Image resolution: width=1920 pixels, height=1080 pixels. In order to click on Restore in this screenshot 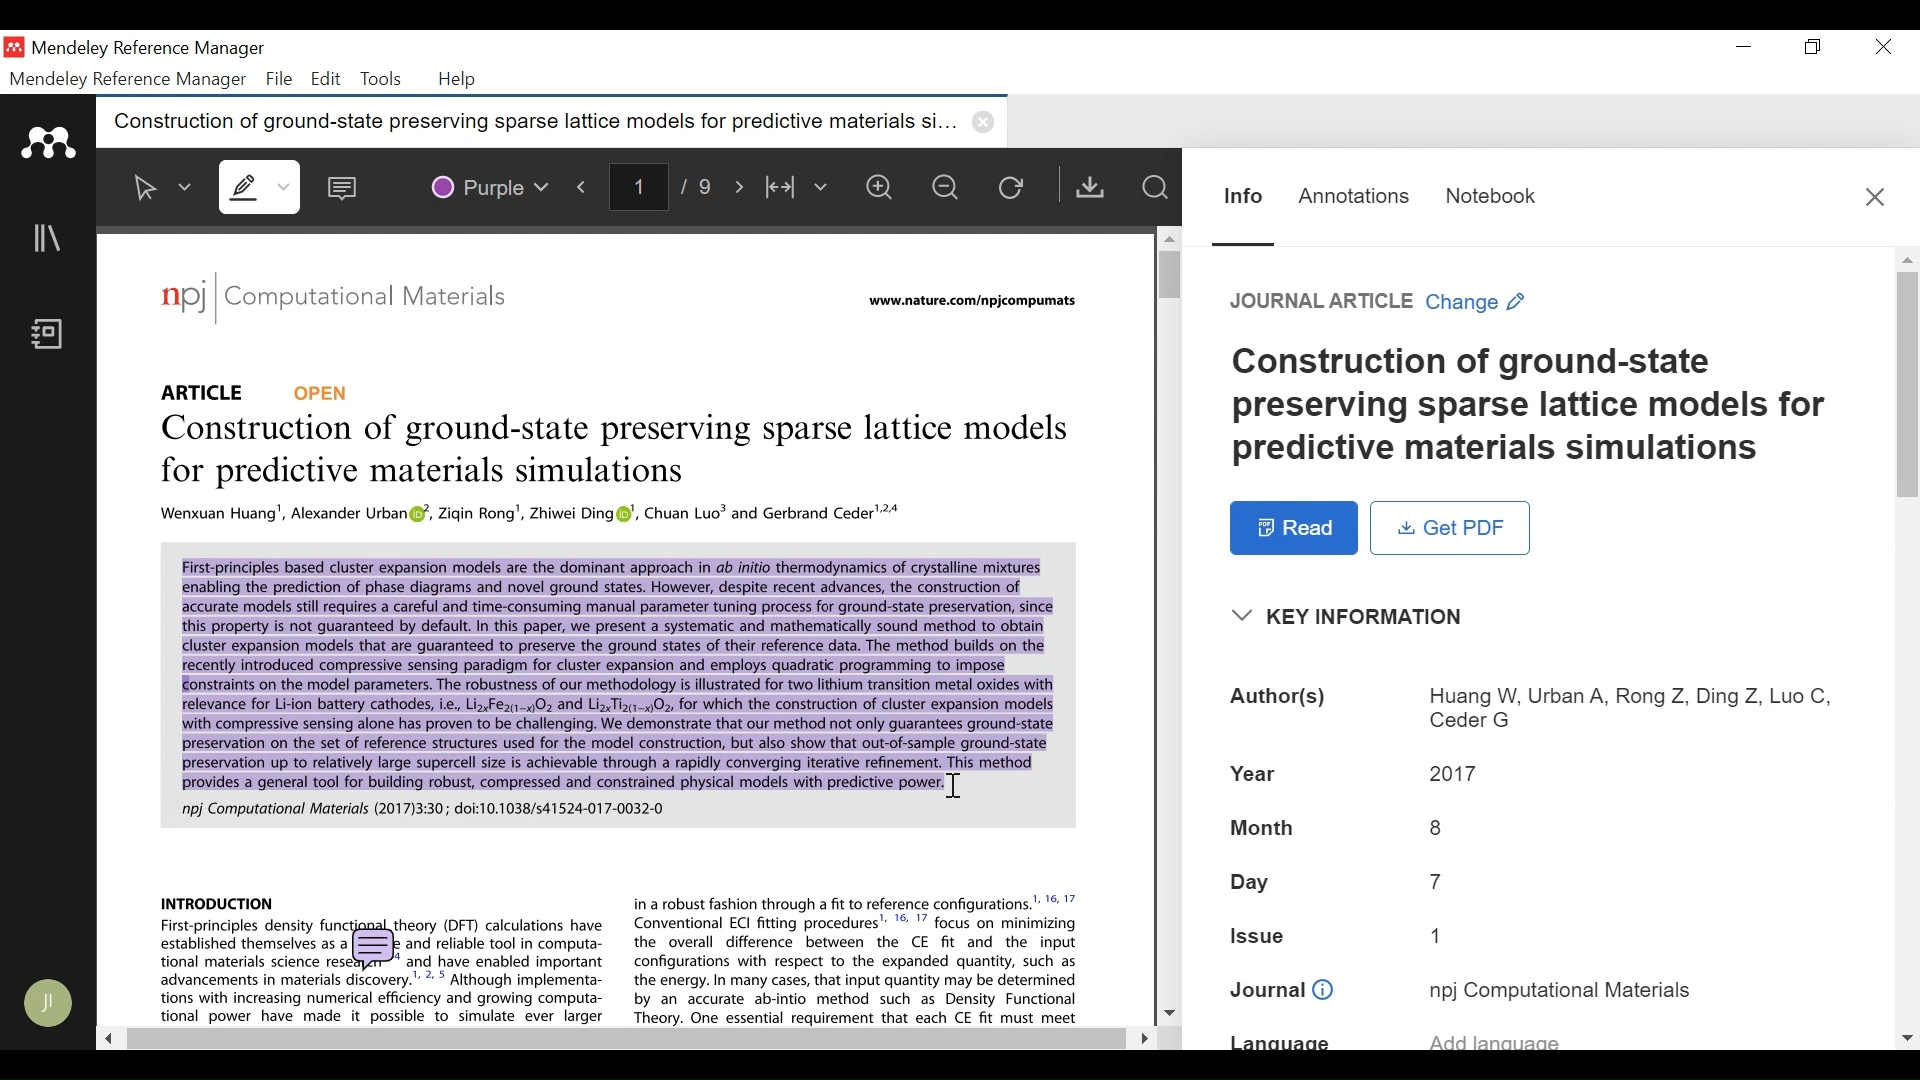, I will do `click(1815, 47)`.